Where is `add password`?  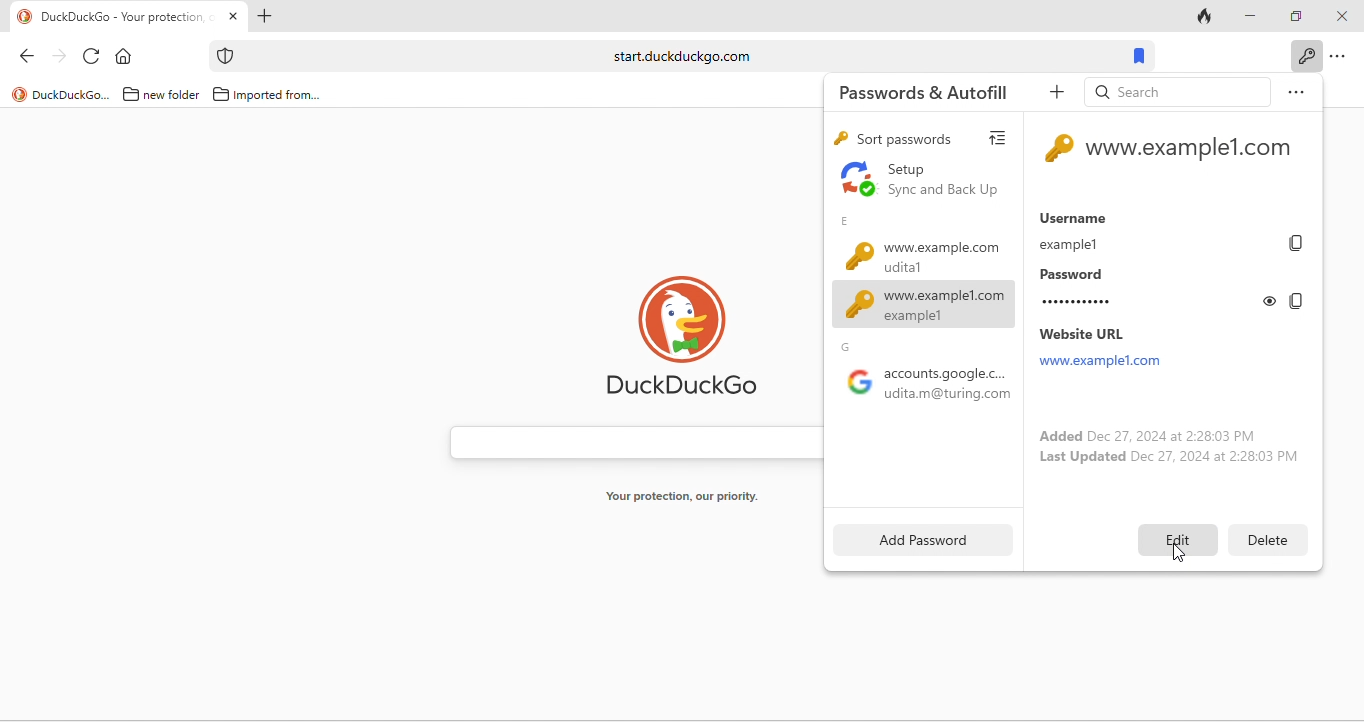 add password is located at coordinates (919, 539).